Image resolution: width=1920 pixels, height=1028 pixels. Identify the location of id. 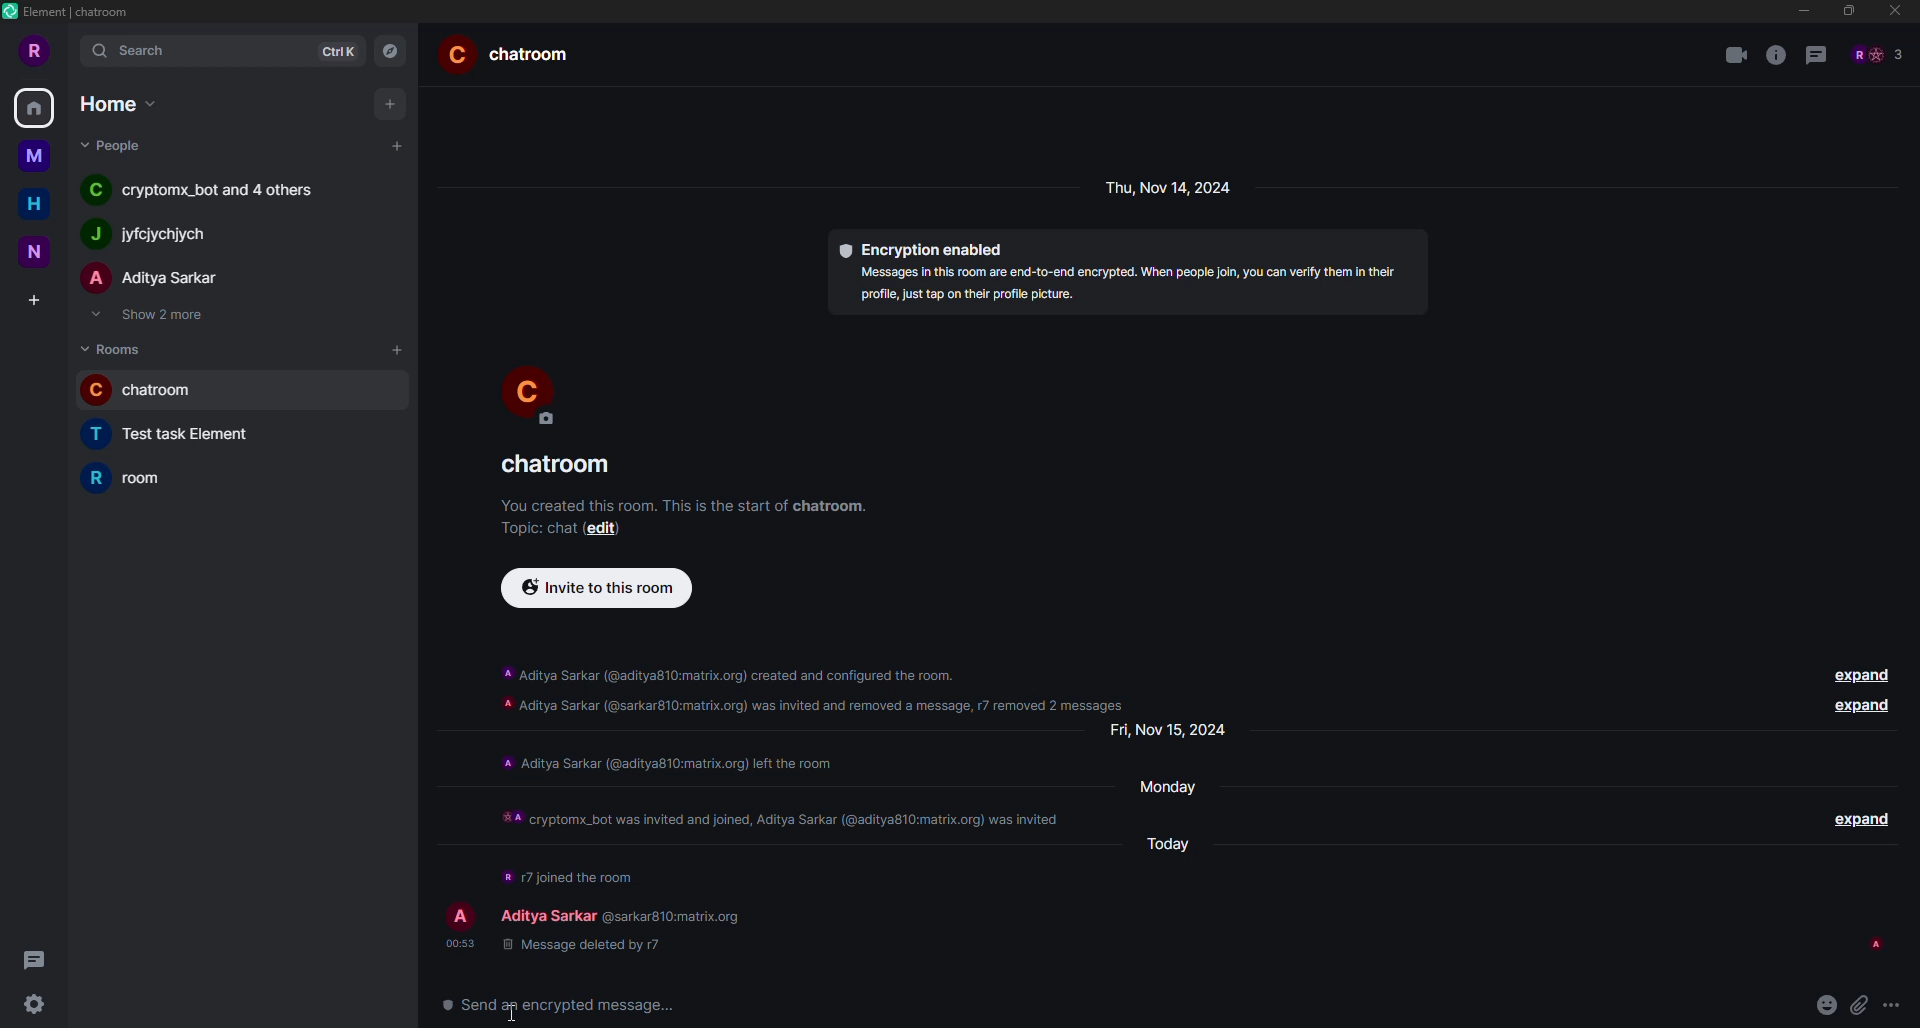
(676, 915).